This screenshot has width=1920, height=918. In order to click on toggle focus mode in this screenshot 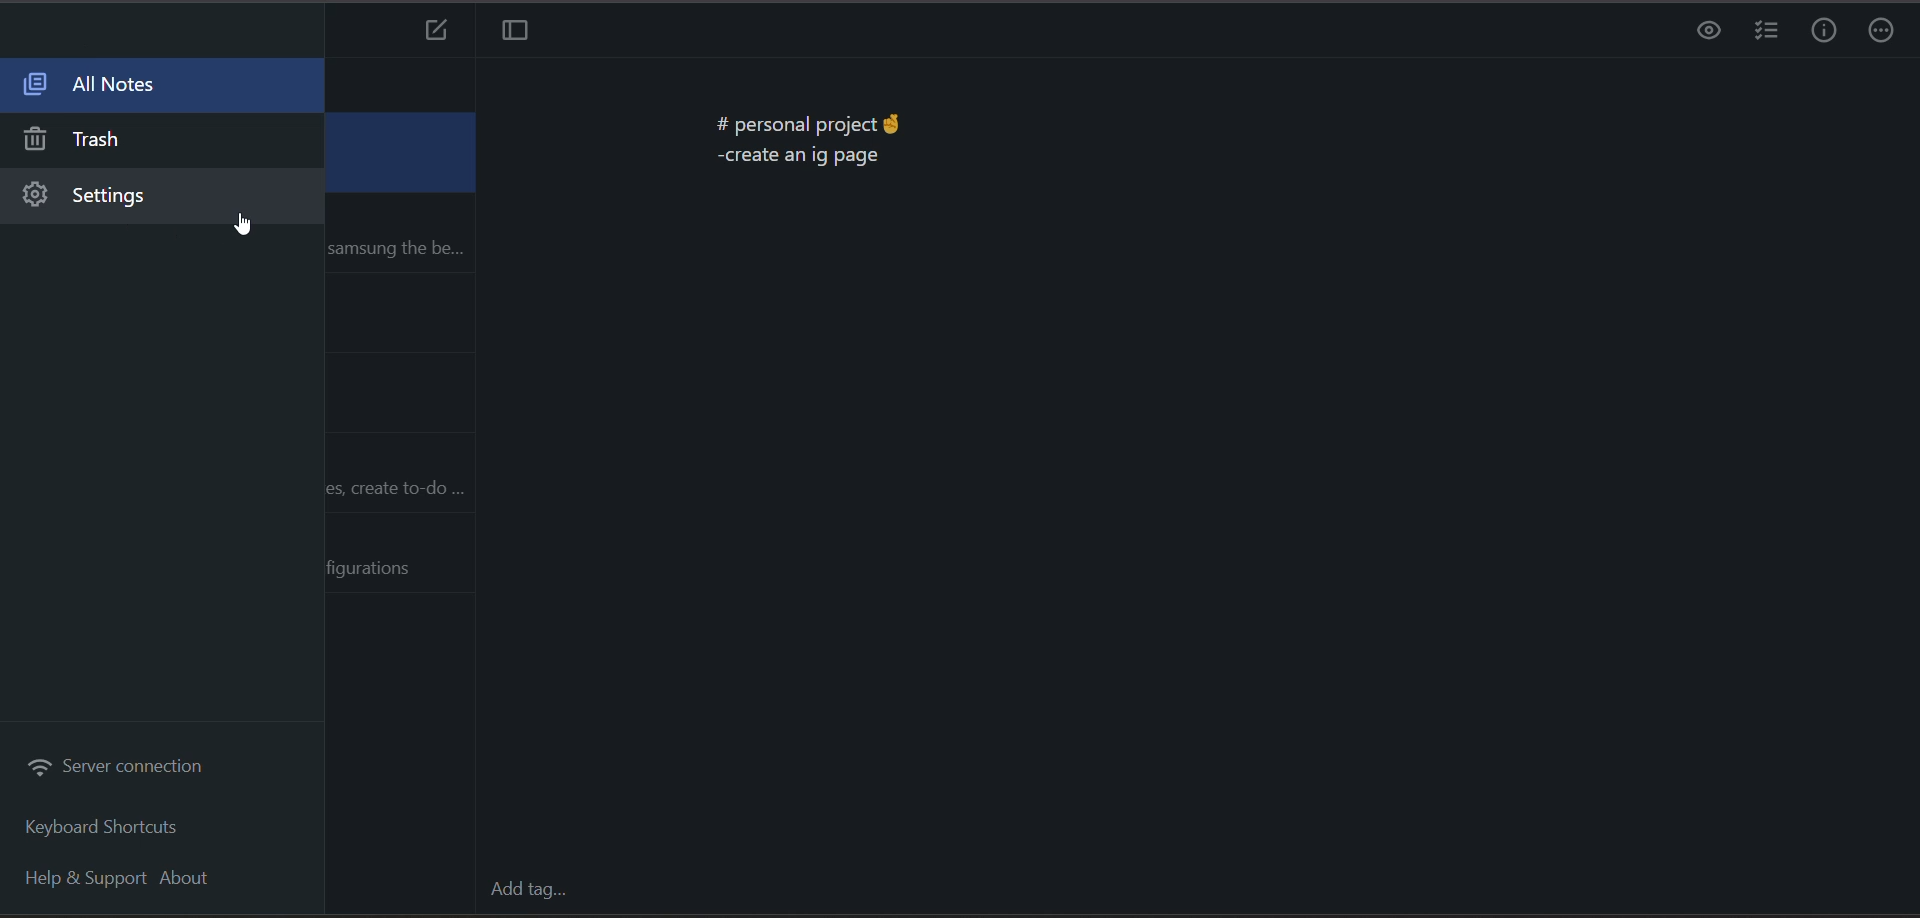, I will do `click(516, 31)`.